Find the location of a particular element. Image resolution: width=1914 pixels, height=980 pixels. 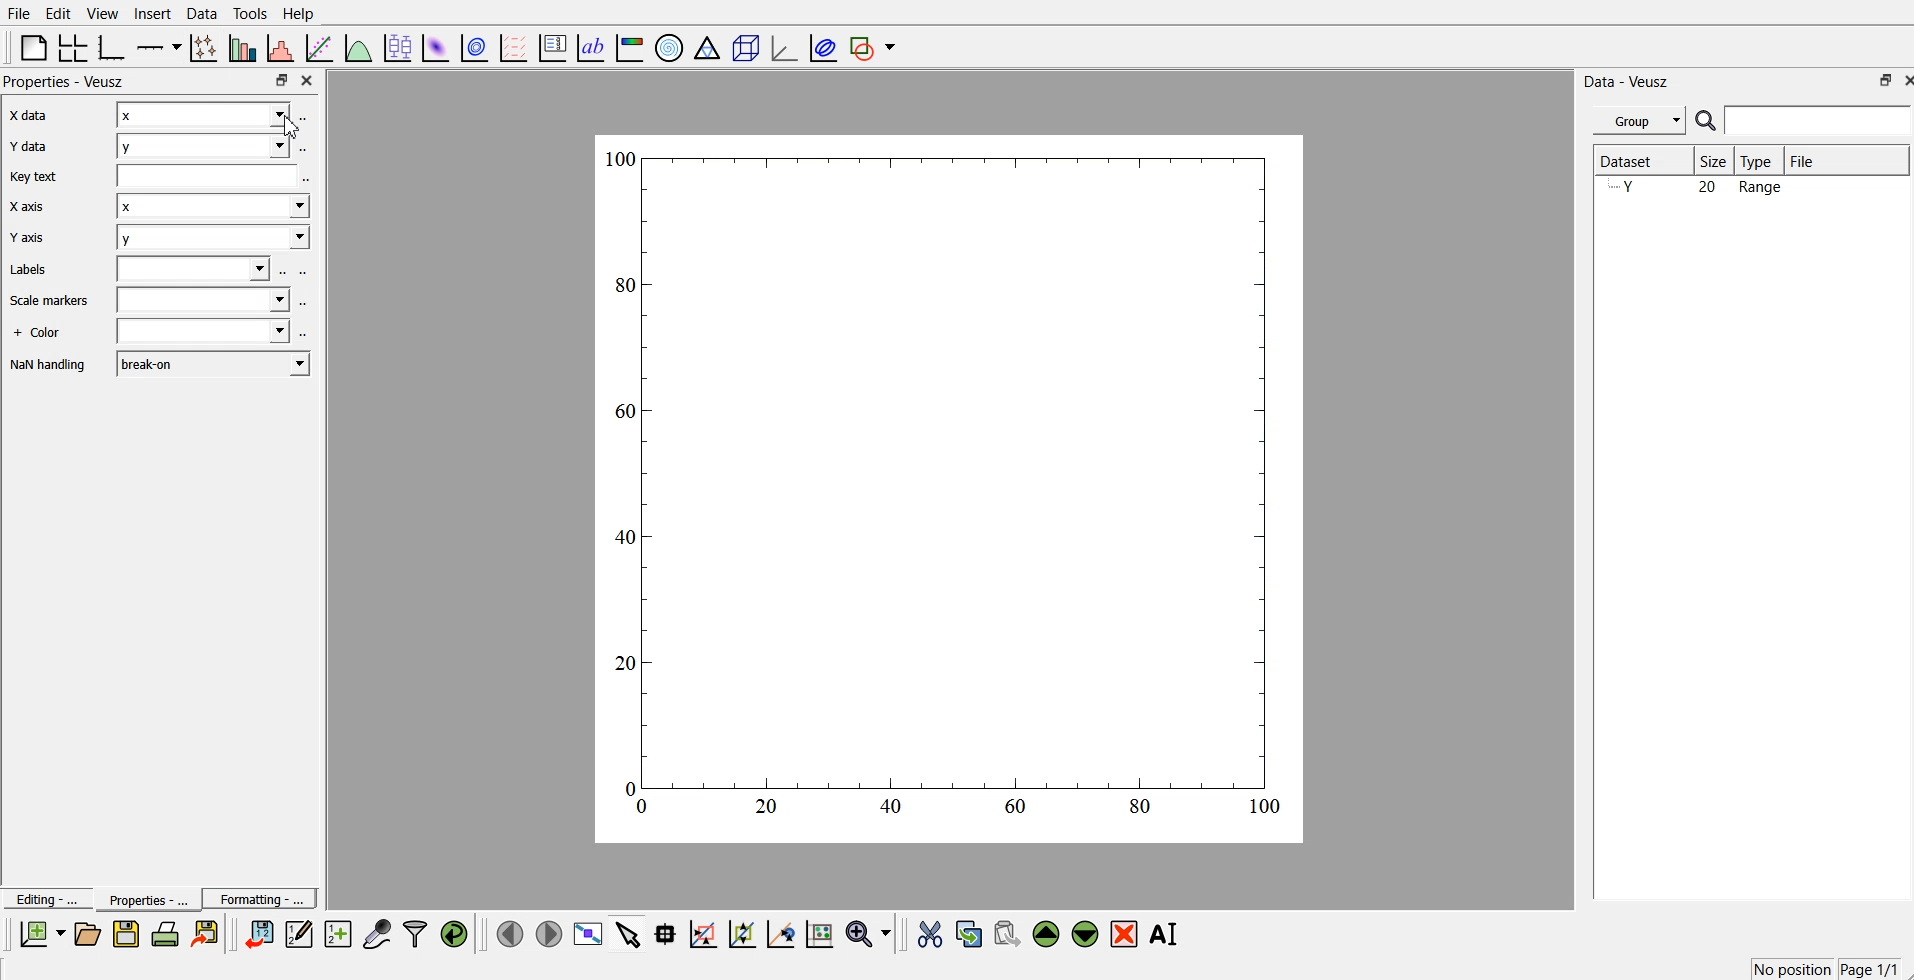

Move to previous page is located at coordinates (507, 932).